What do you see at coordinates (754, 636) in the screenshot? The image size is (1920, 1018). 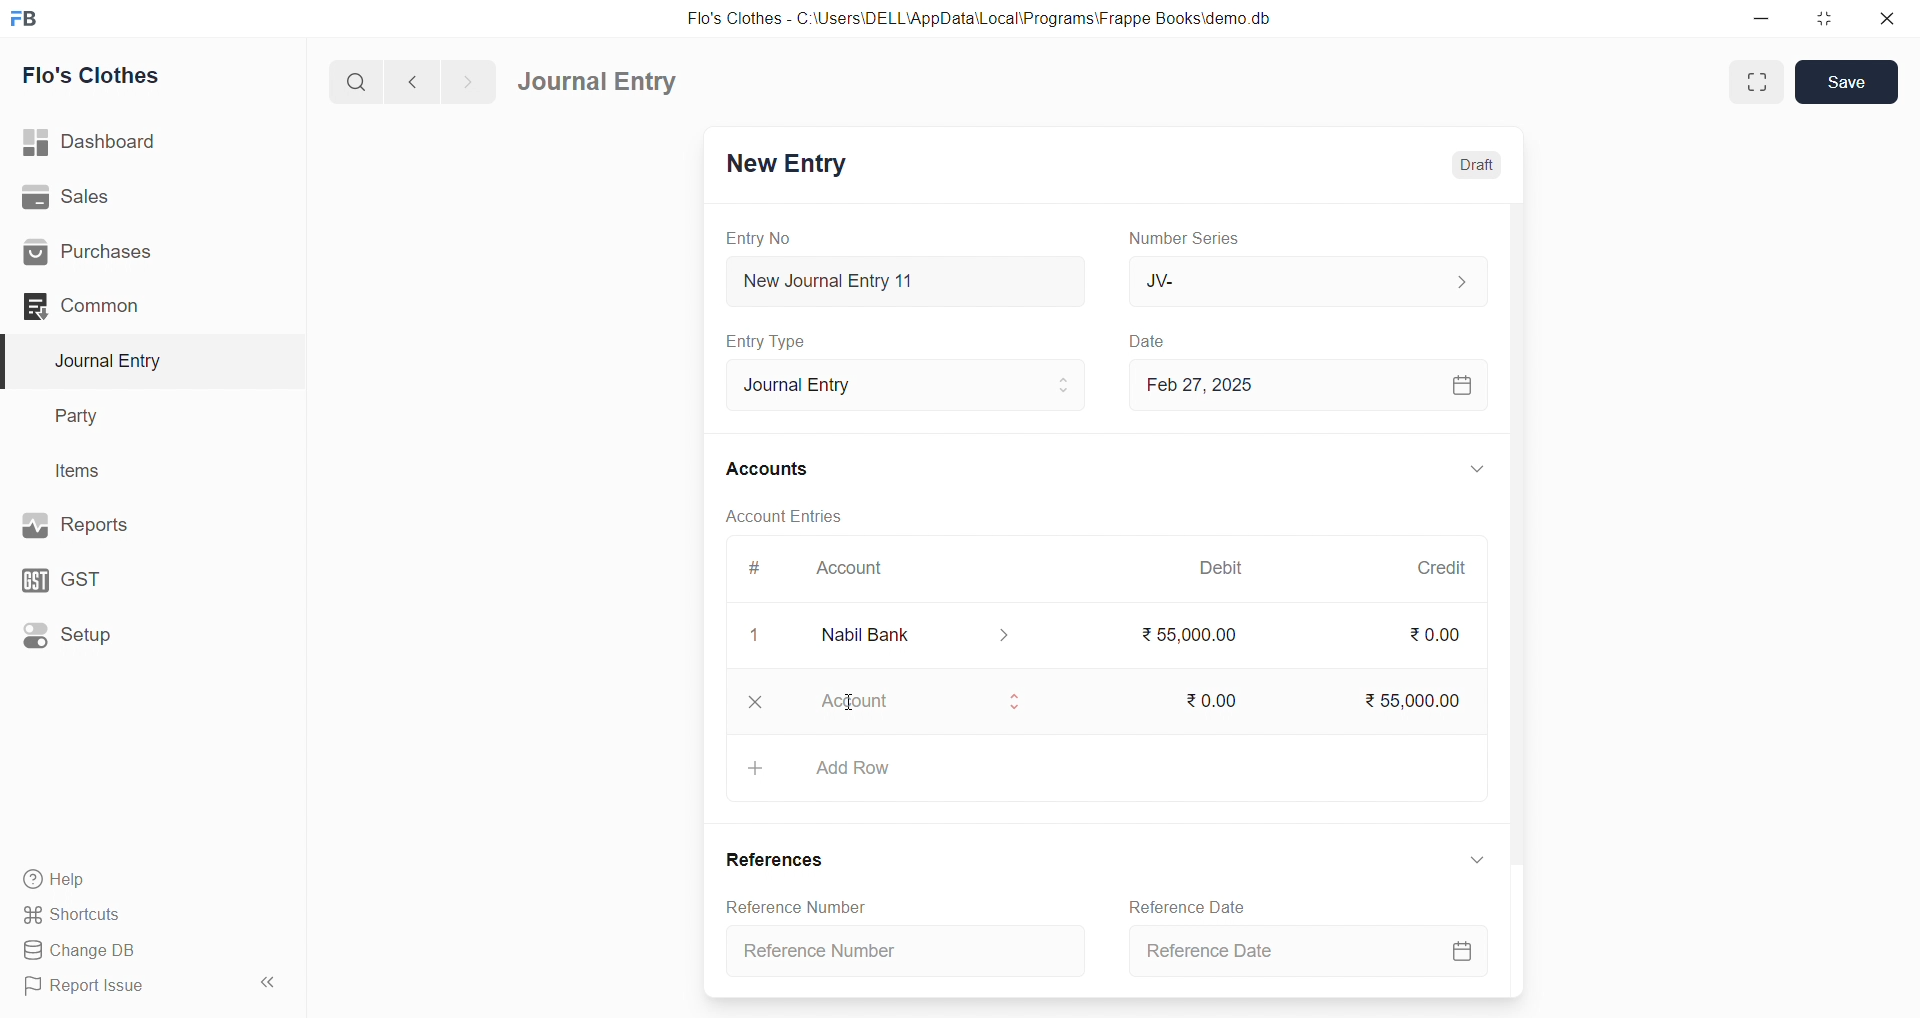 I see `1` at bounding box center [754, 636].